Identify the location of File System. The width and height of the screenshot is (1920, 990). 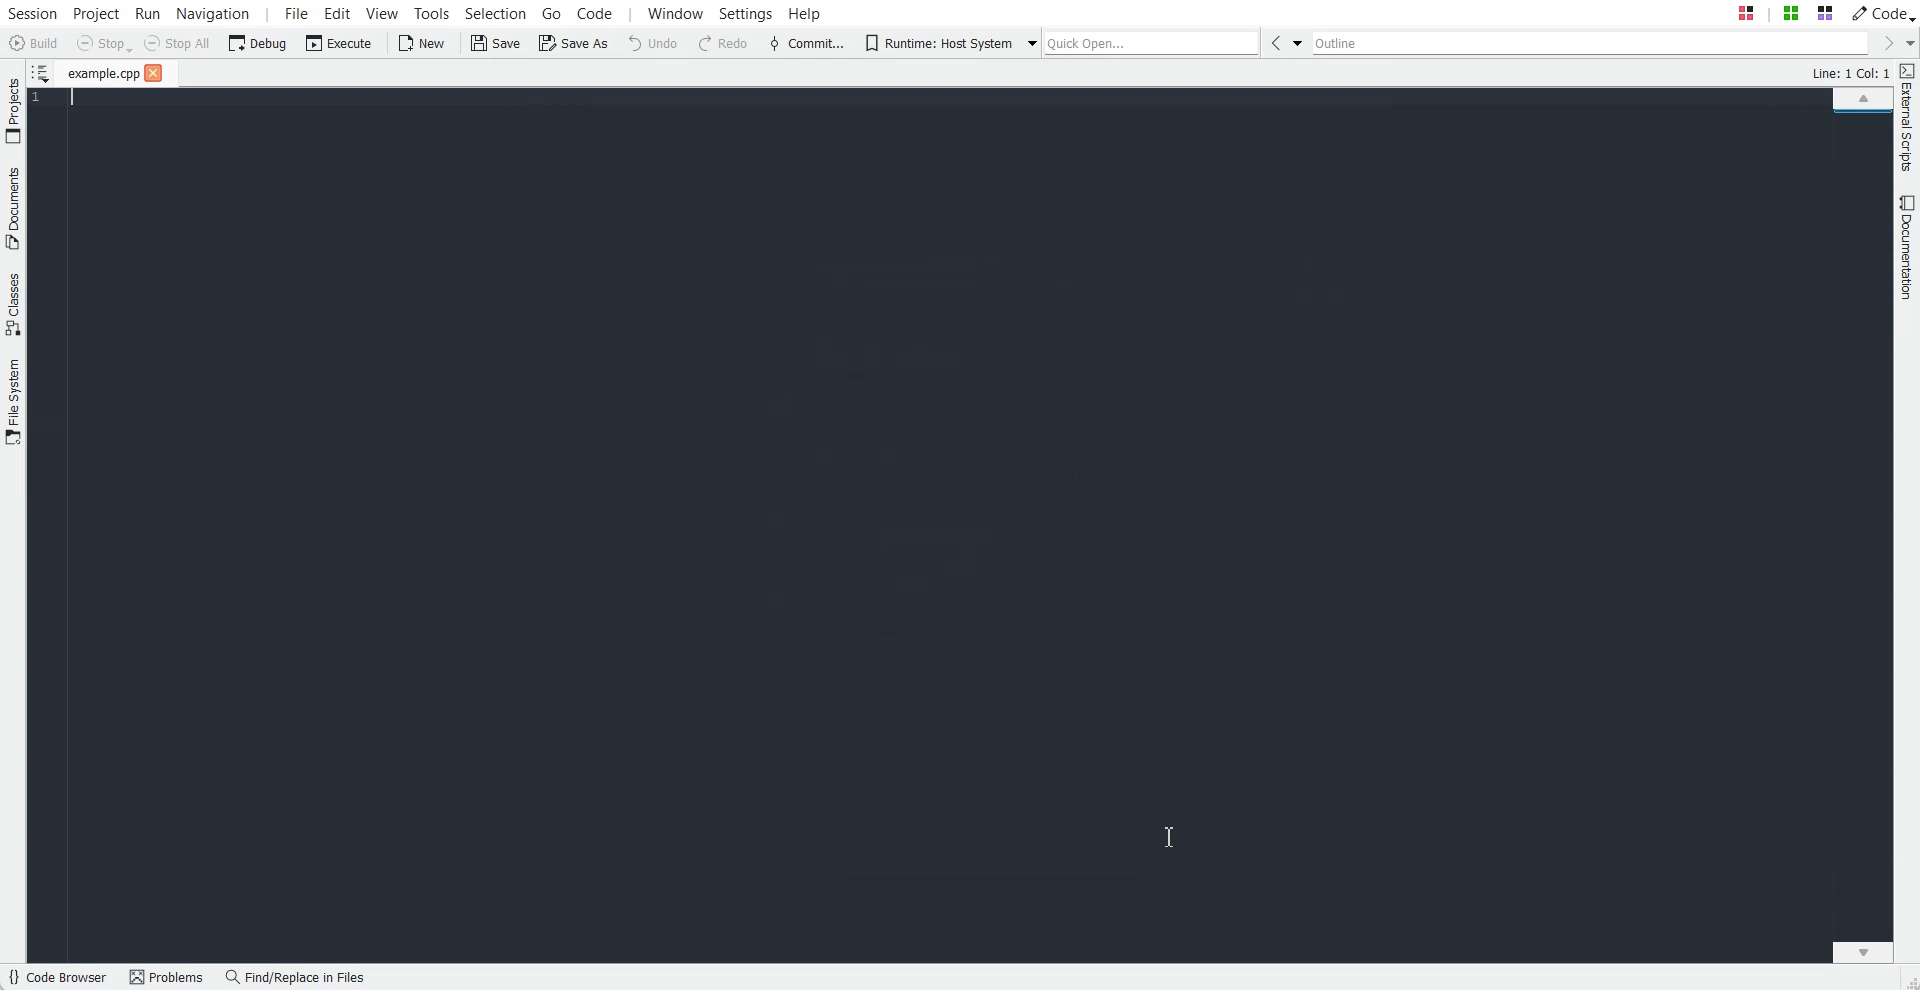
(13, 402).